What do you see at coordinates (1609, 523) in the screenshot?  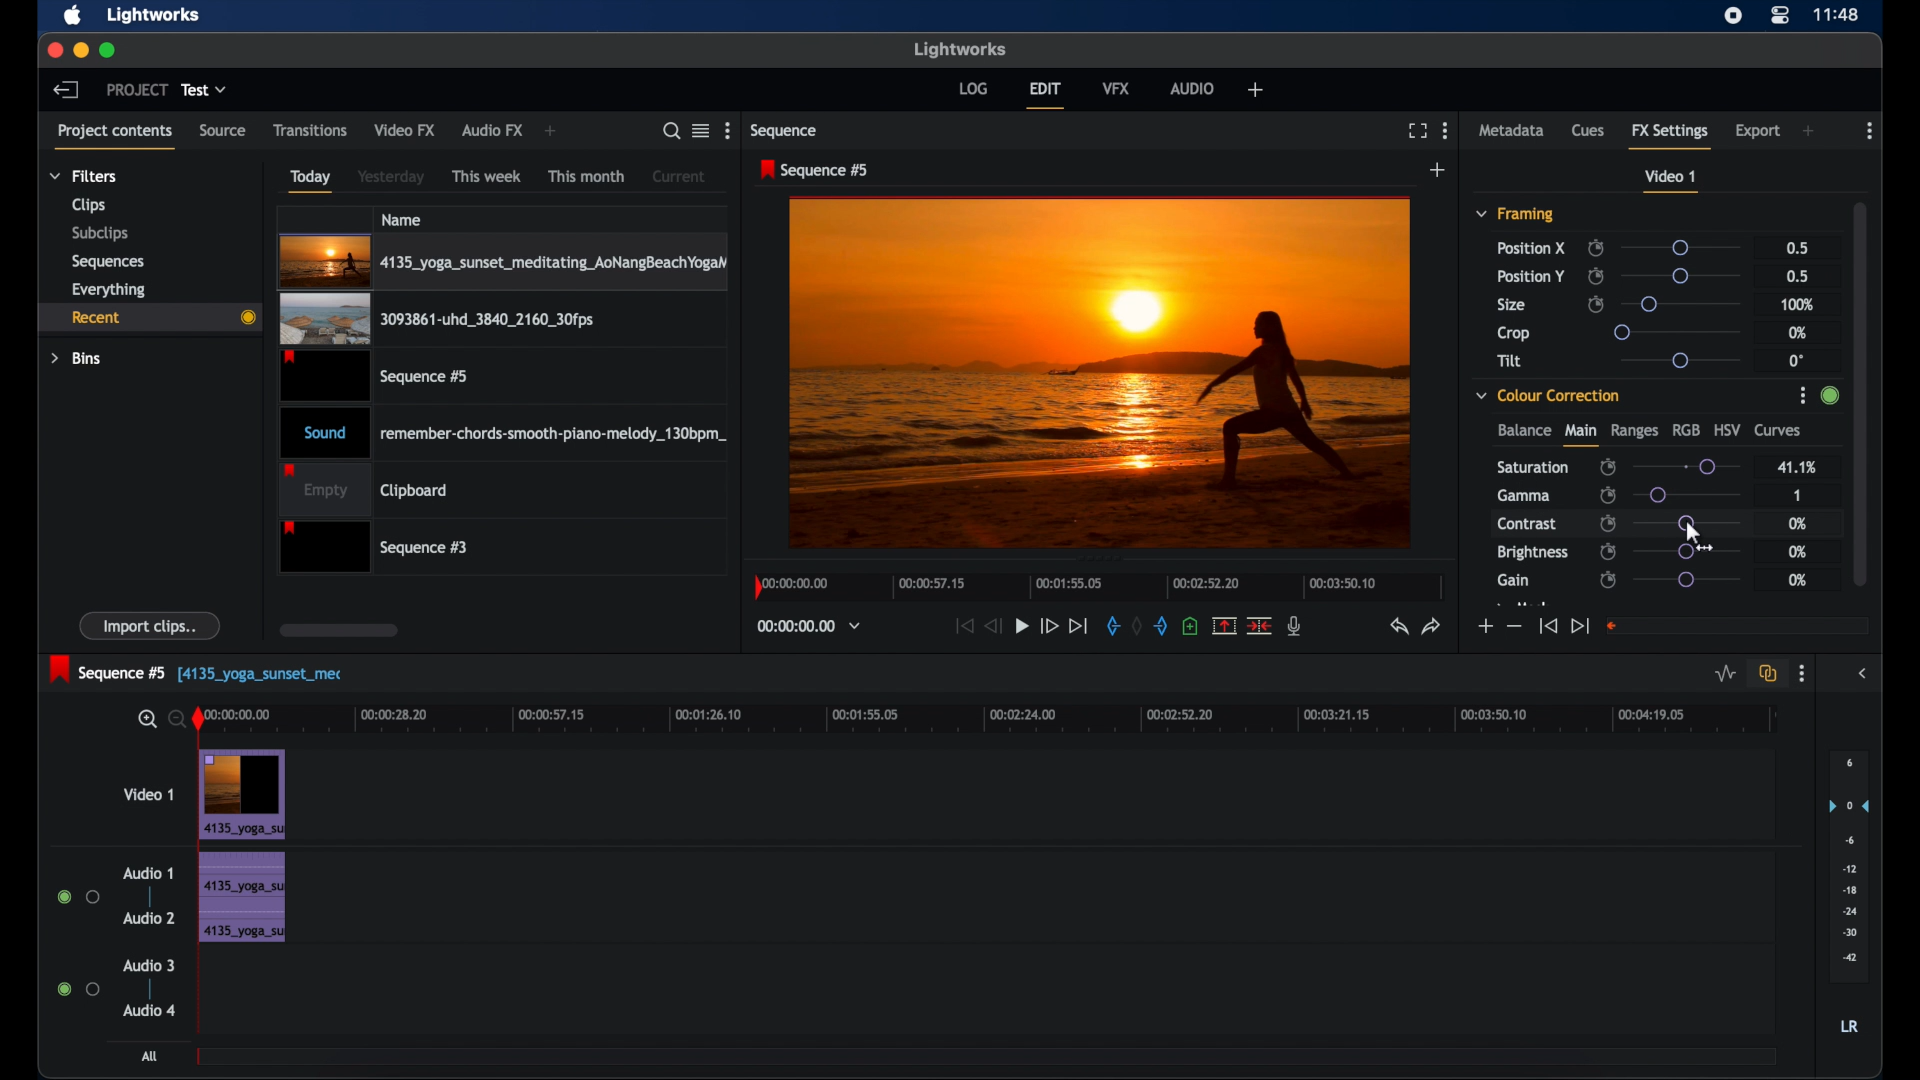 I see `enable/disable keyframes` at bounding box center [1609, 523].